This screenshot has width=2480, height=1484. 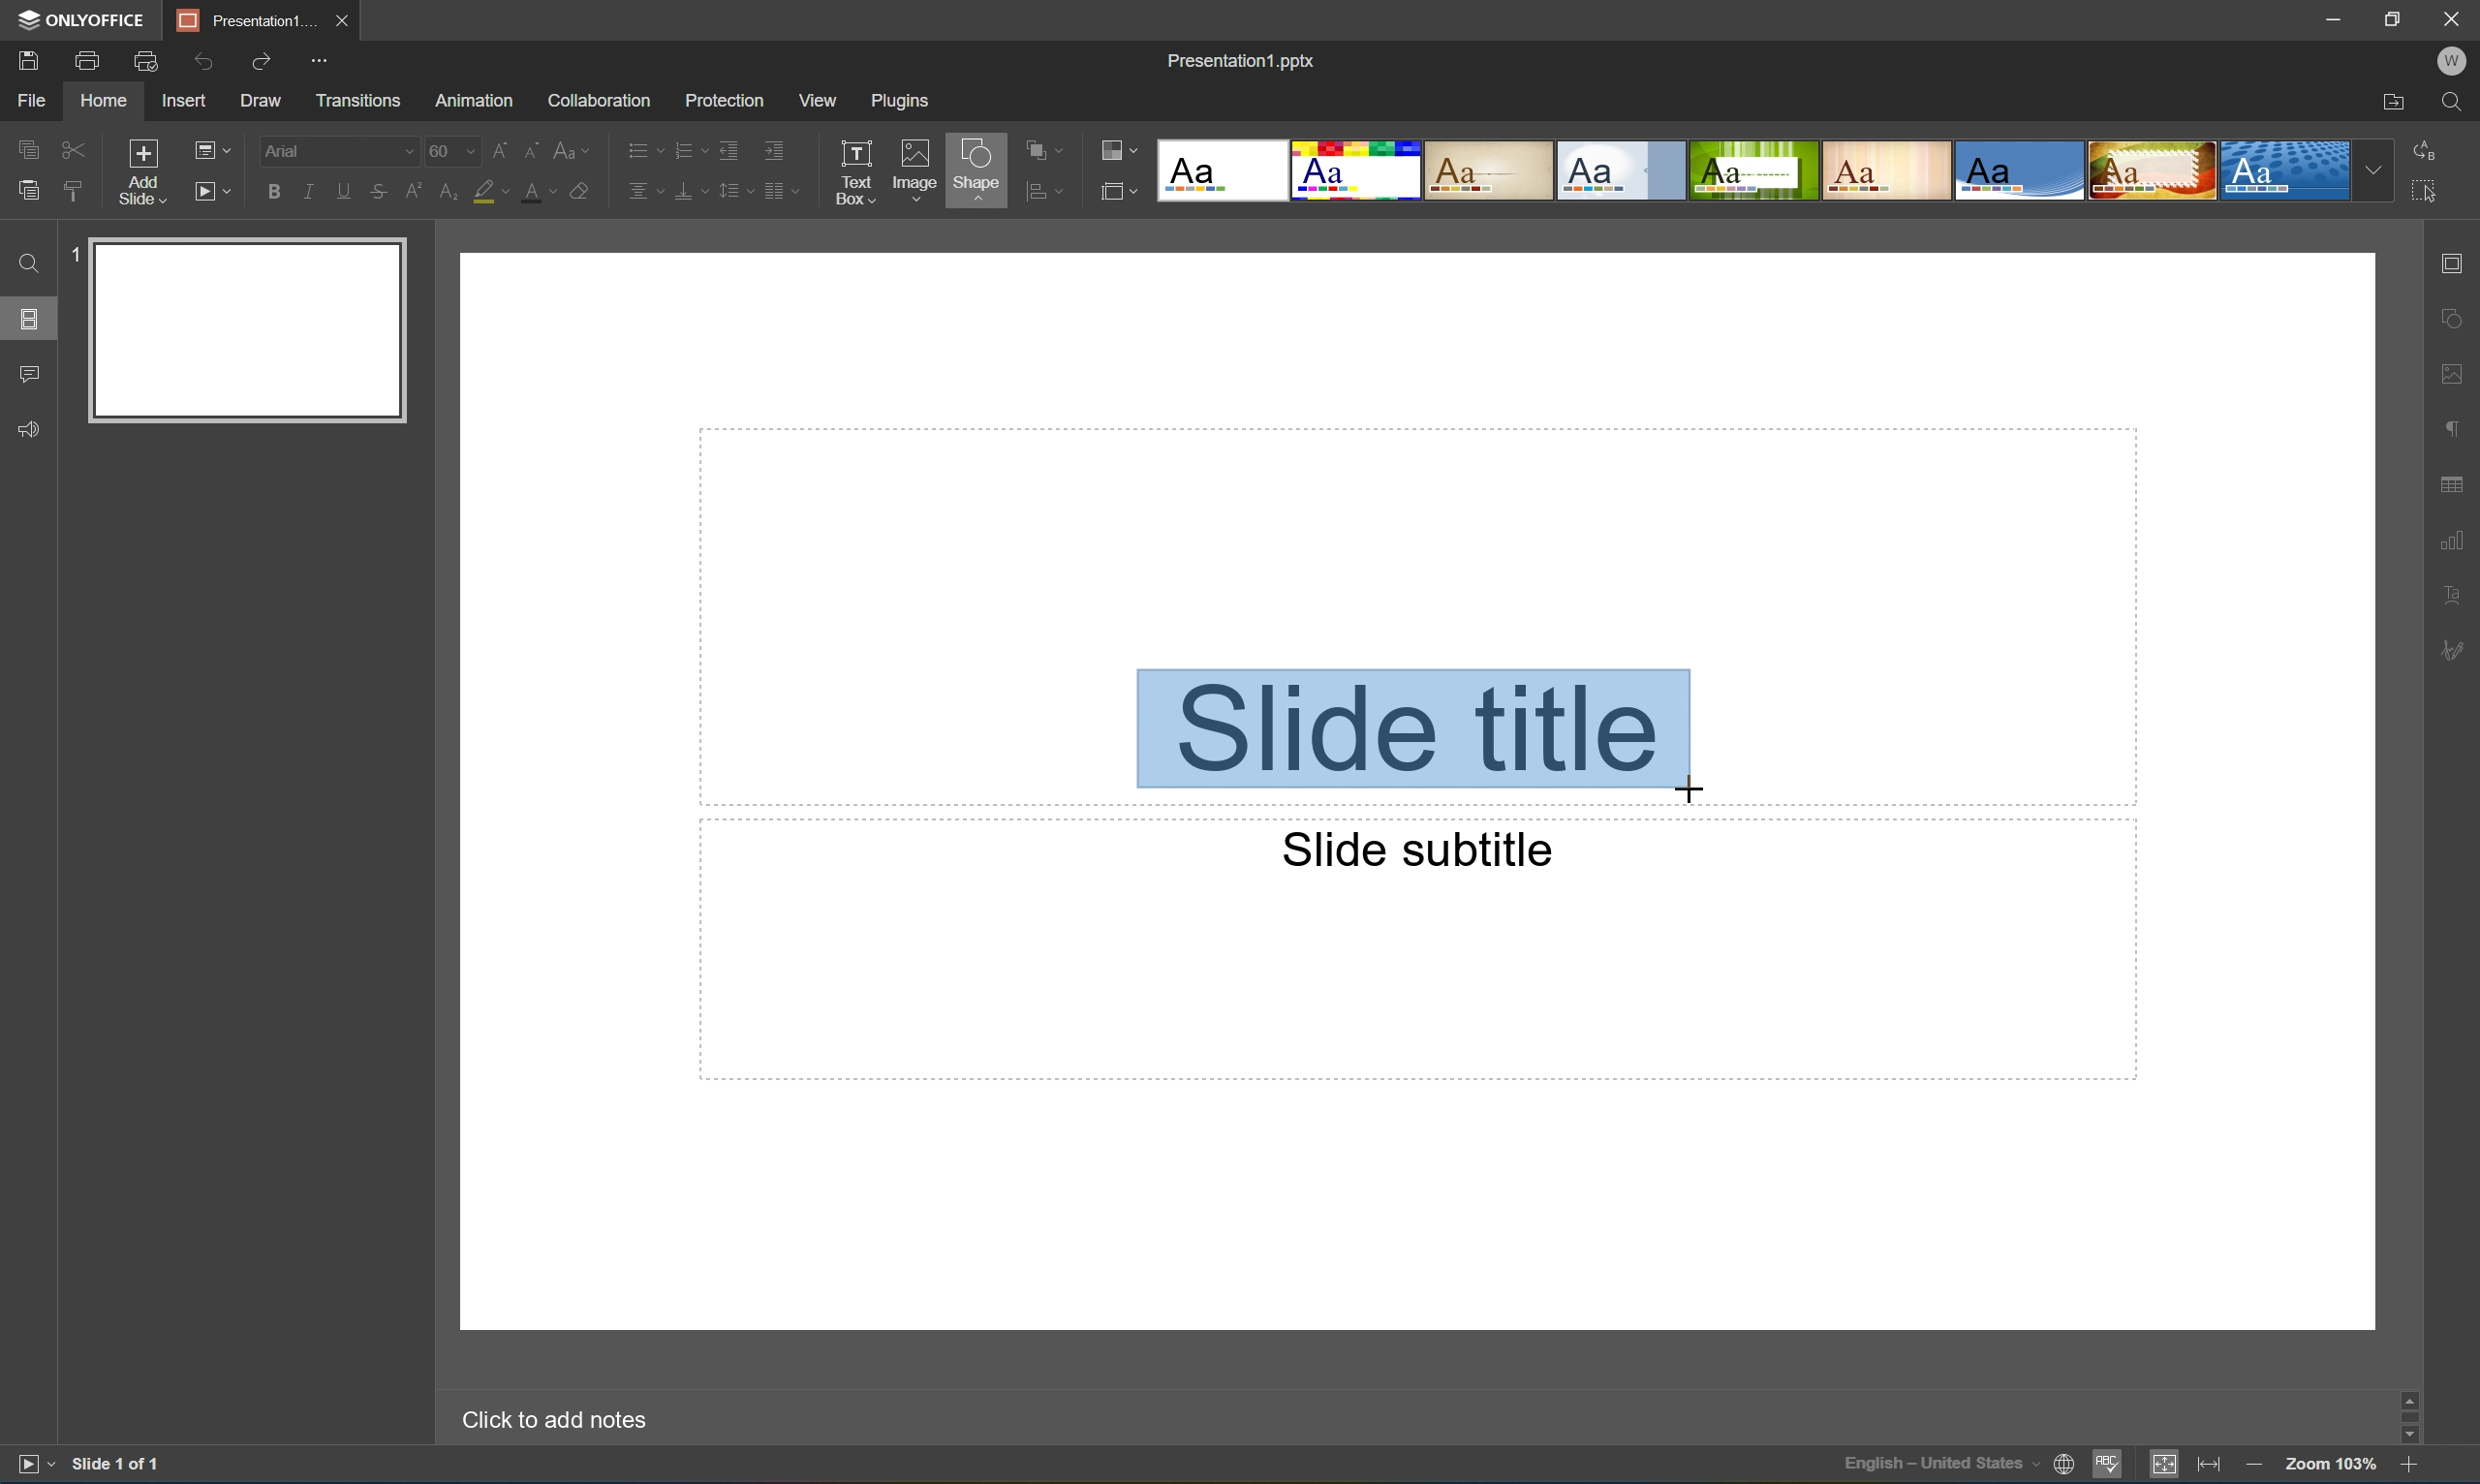 What do you see at coordinates (1772, 171) in the screenshot?
I see `Type of slides` at bounding box center [1772, 171].